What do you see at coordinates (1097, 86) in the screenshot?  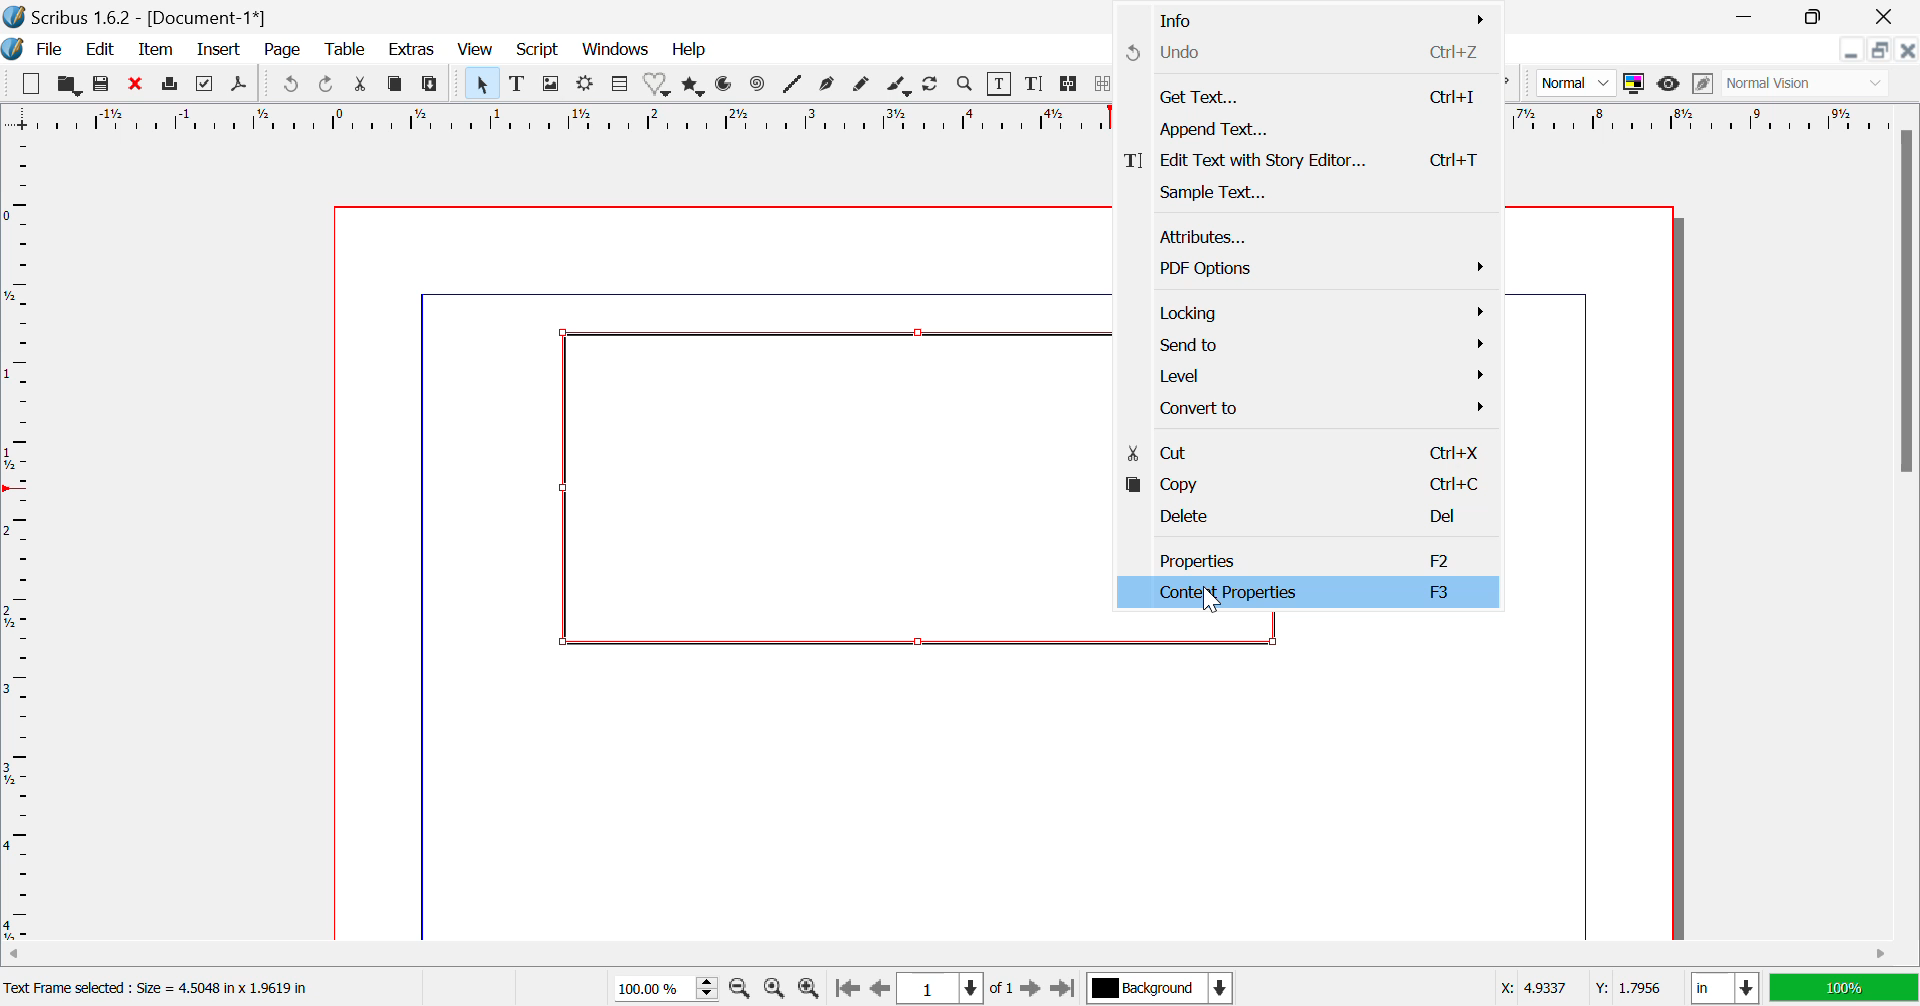 I see `Delink Text Frame` at bounding box center [1097, 86].